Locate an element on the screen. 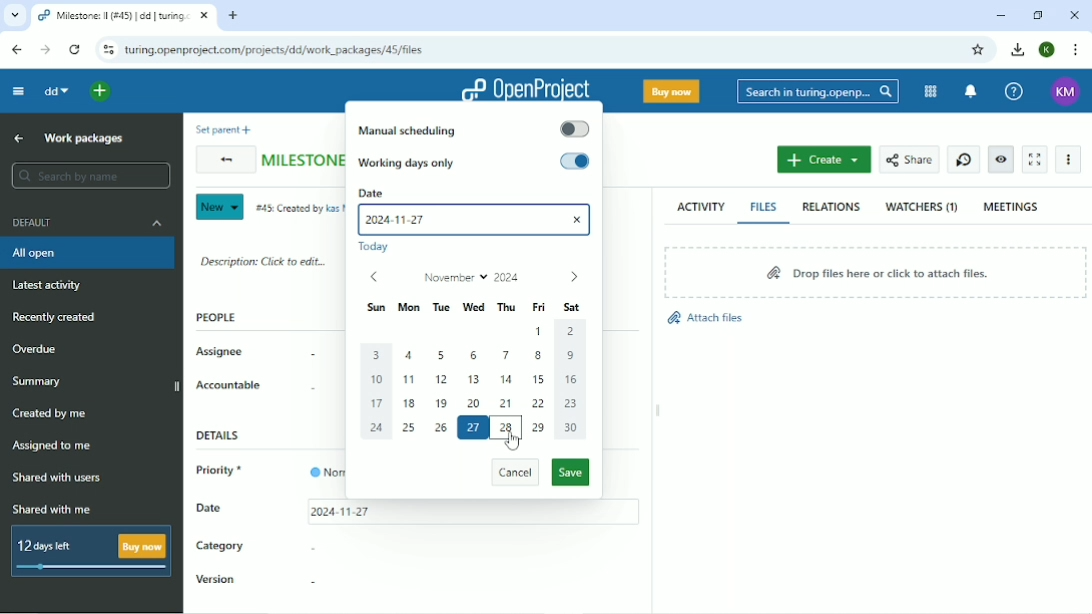 The image size is (1092, 614). Working days only is located at coordinates (418, 163).